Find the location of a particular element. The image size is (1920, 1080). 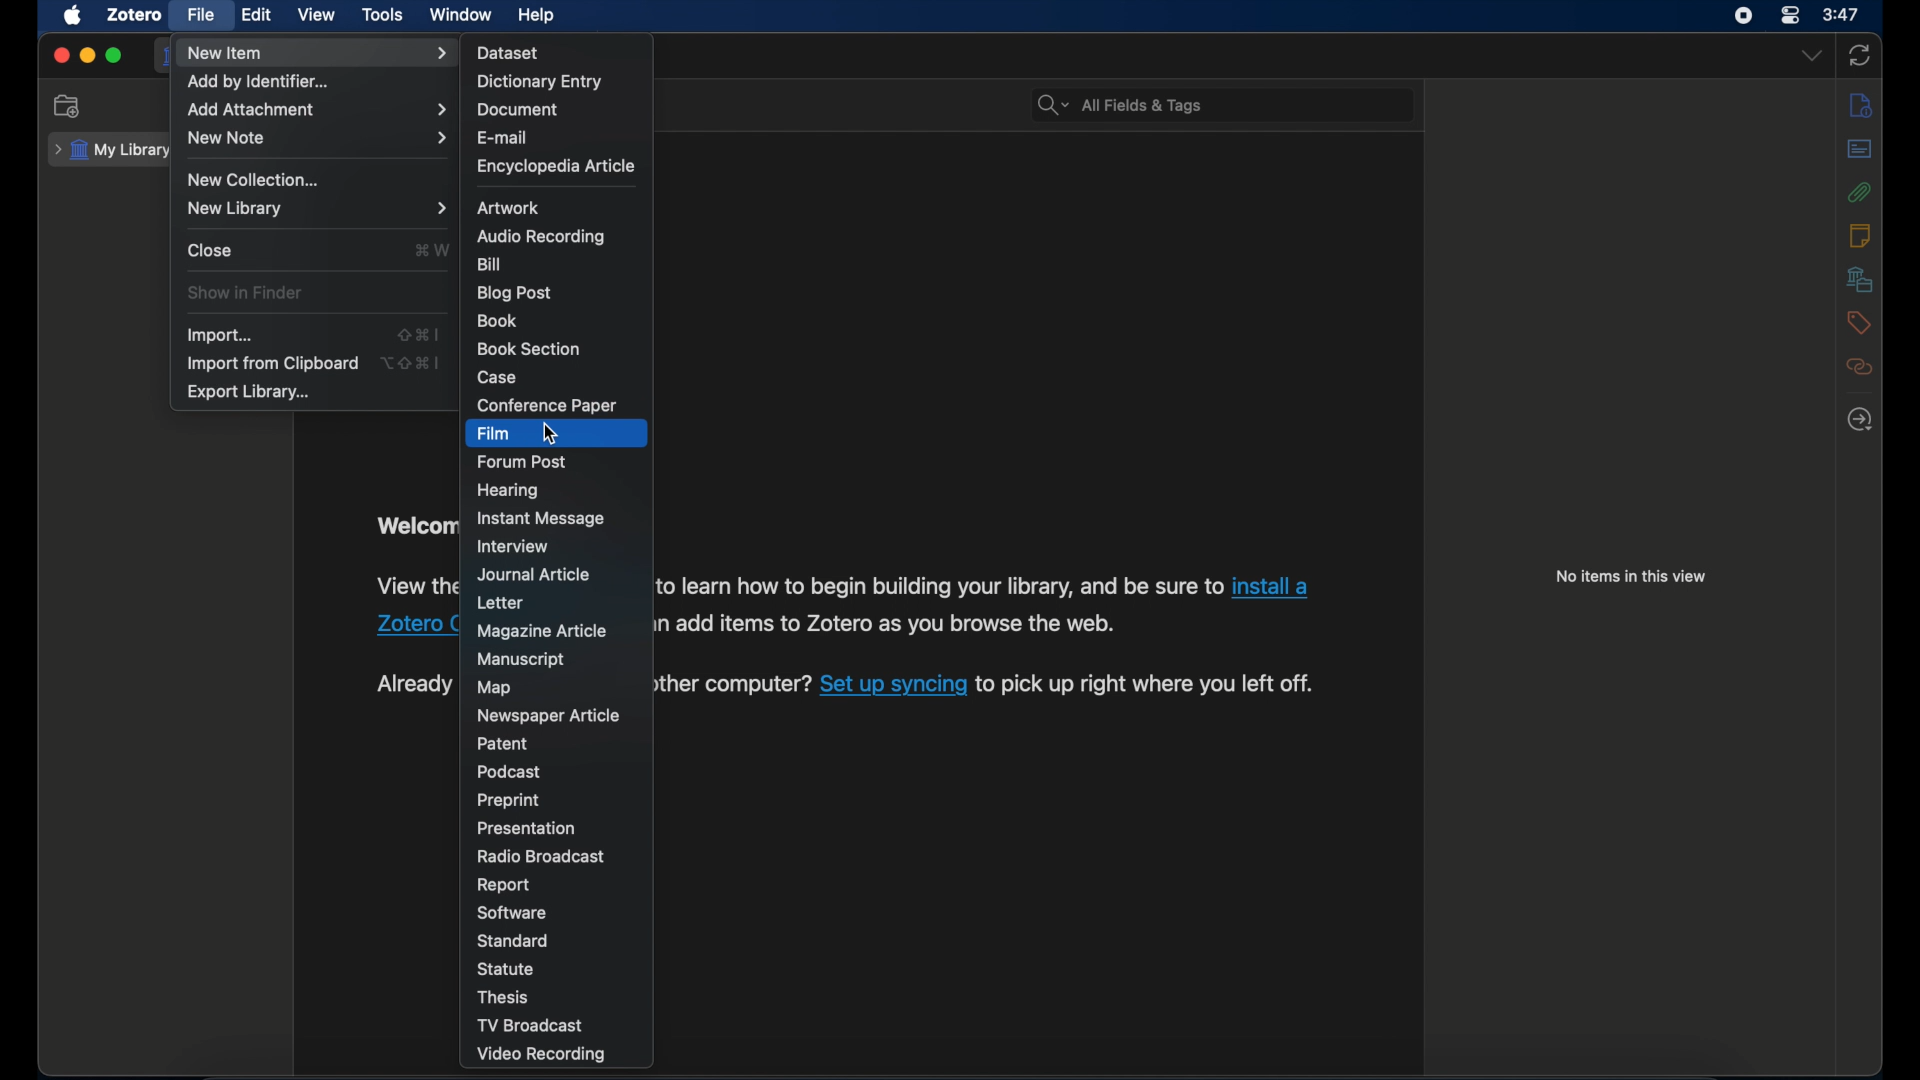

close is located at coordinates (60, 56).